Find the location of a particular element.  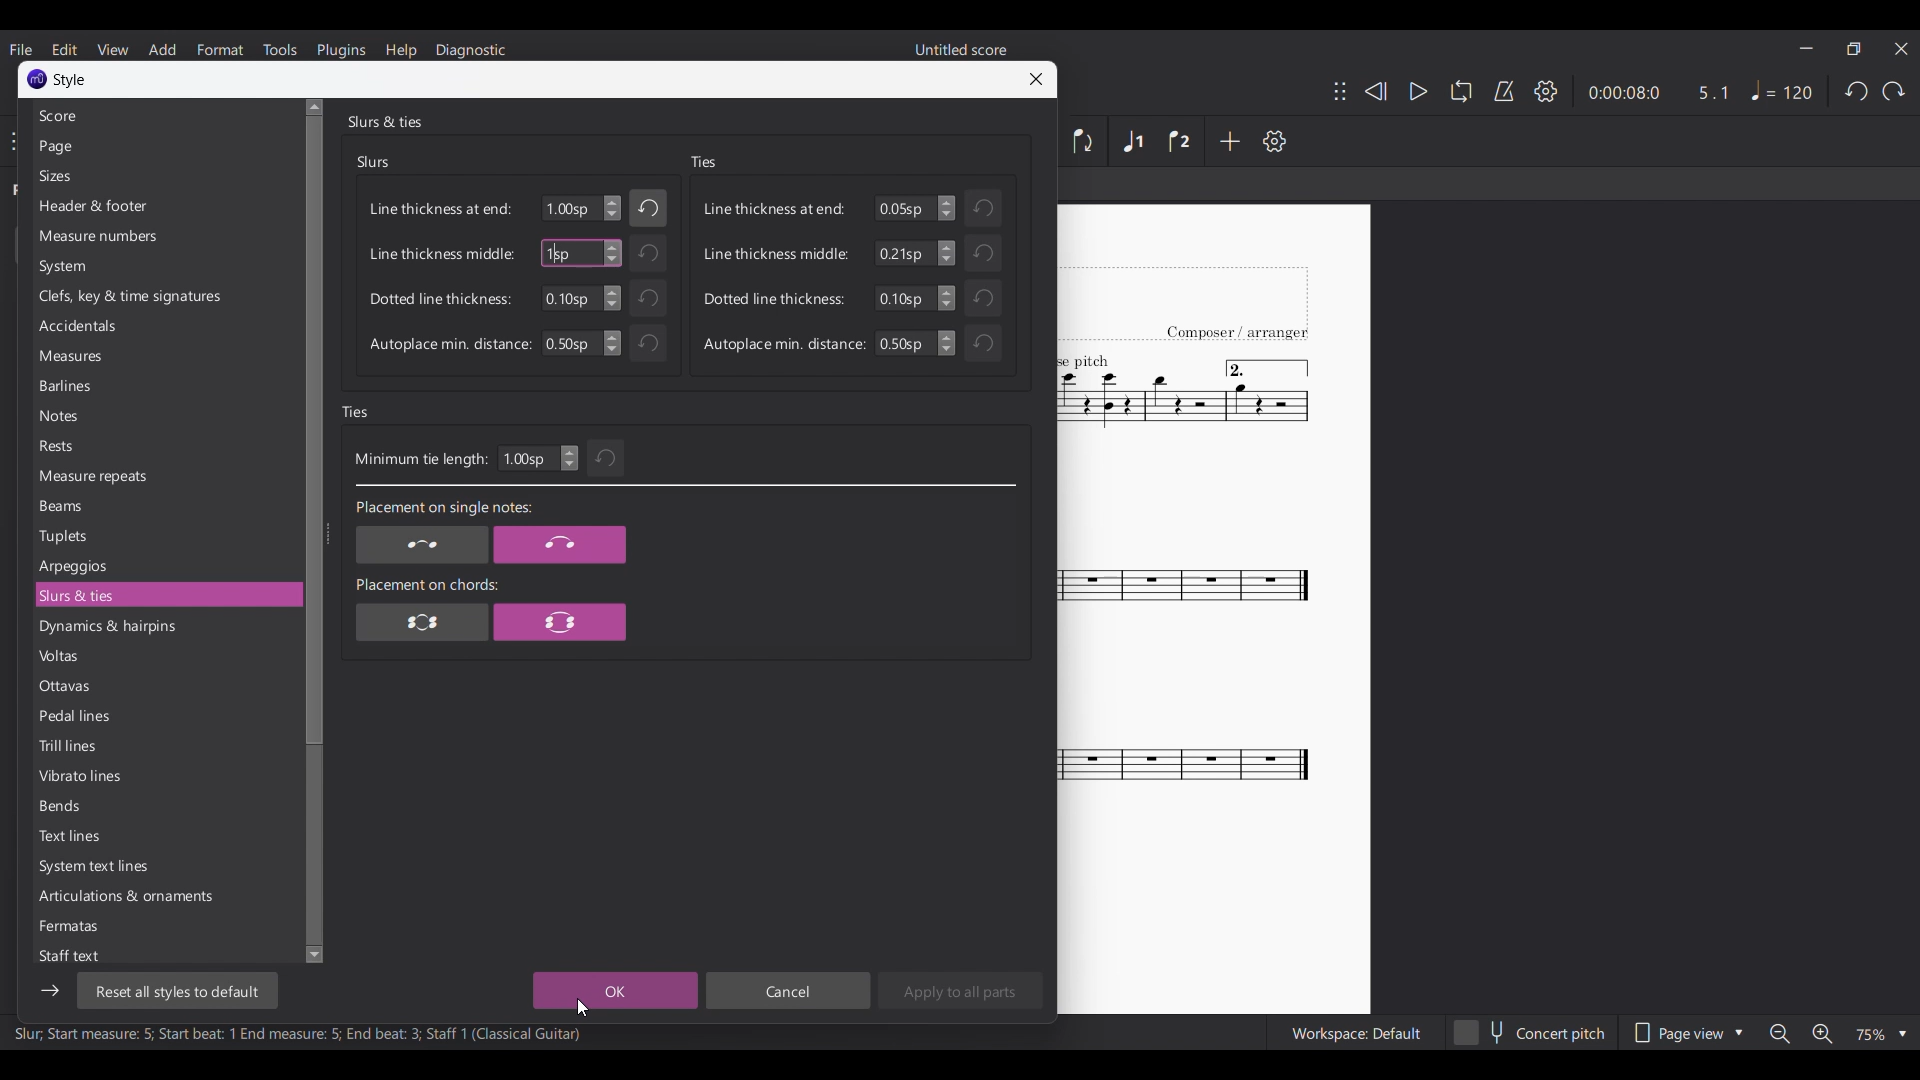

Zoom out is located at coordinates (1780, 1033).